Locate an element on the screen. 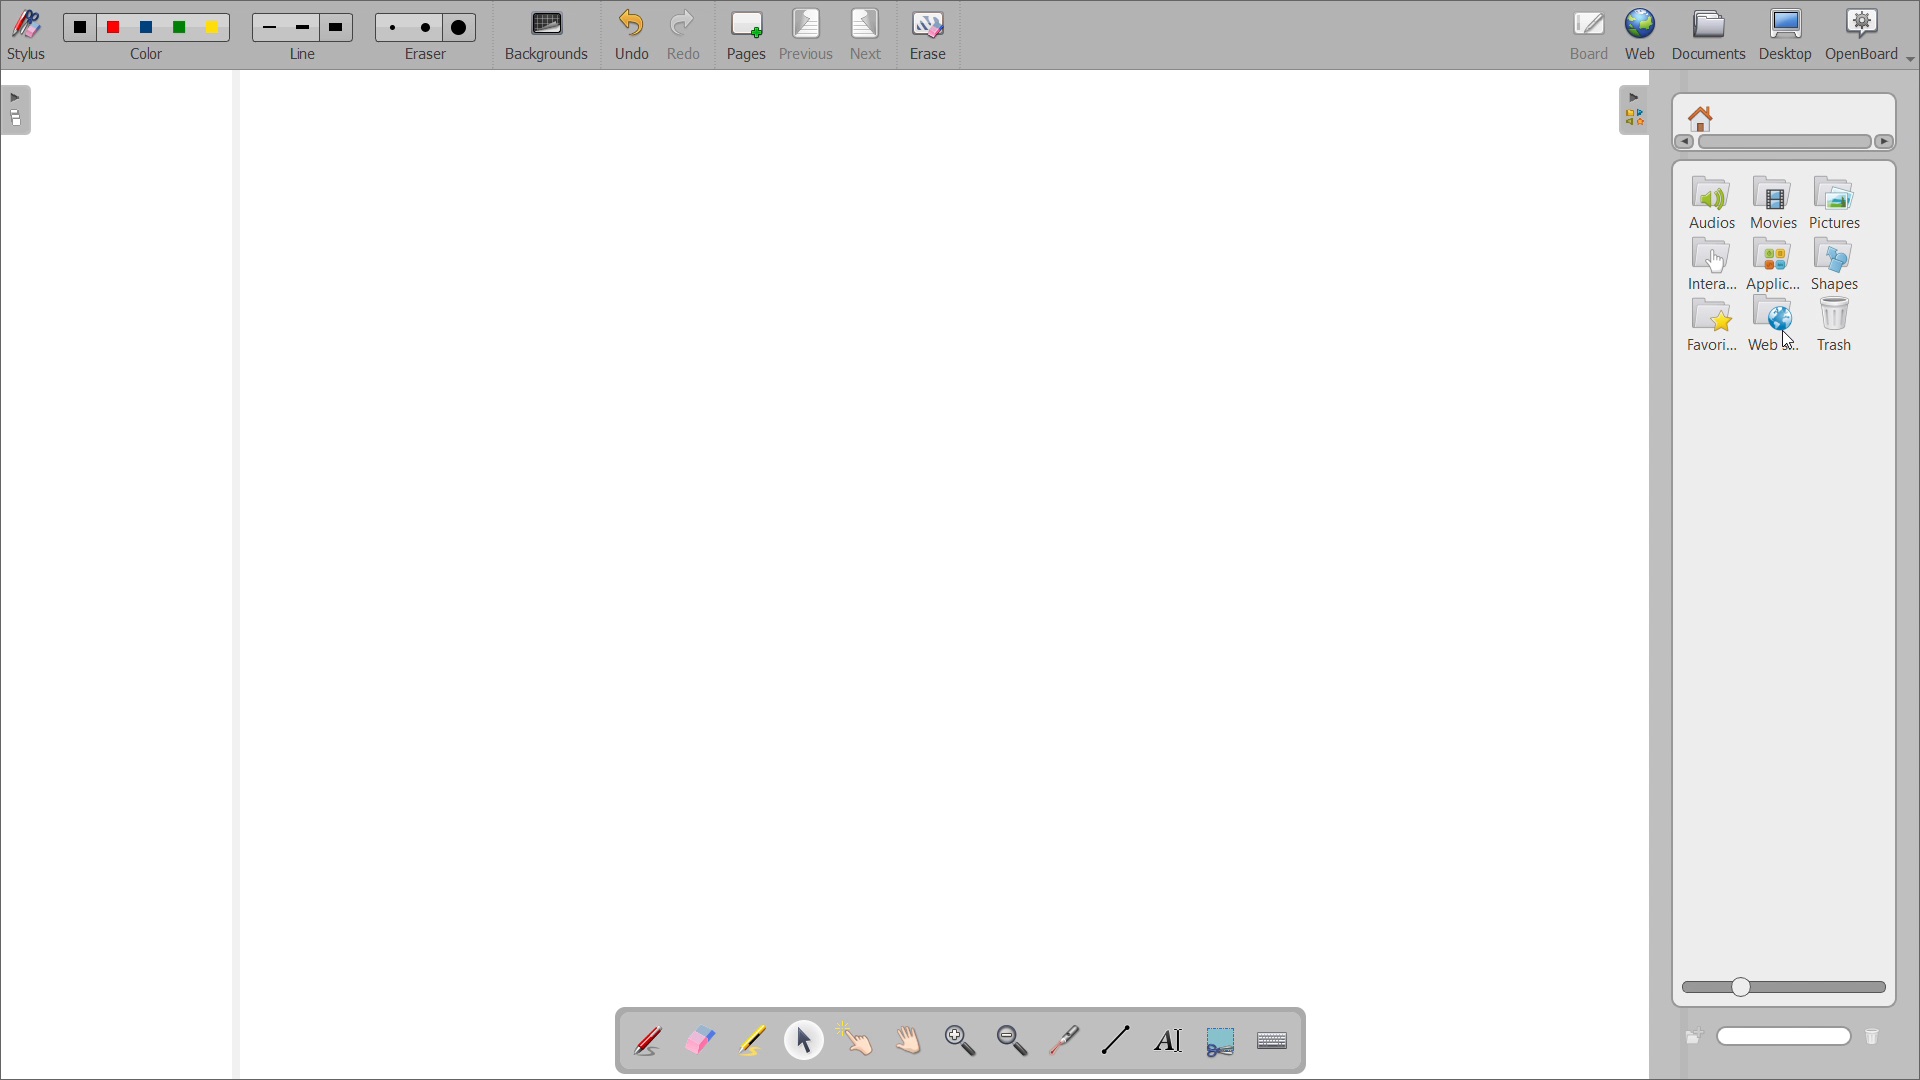 The width and height of the screenshot is (1920, 1080). undo is located at coordinates (632, 35).